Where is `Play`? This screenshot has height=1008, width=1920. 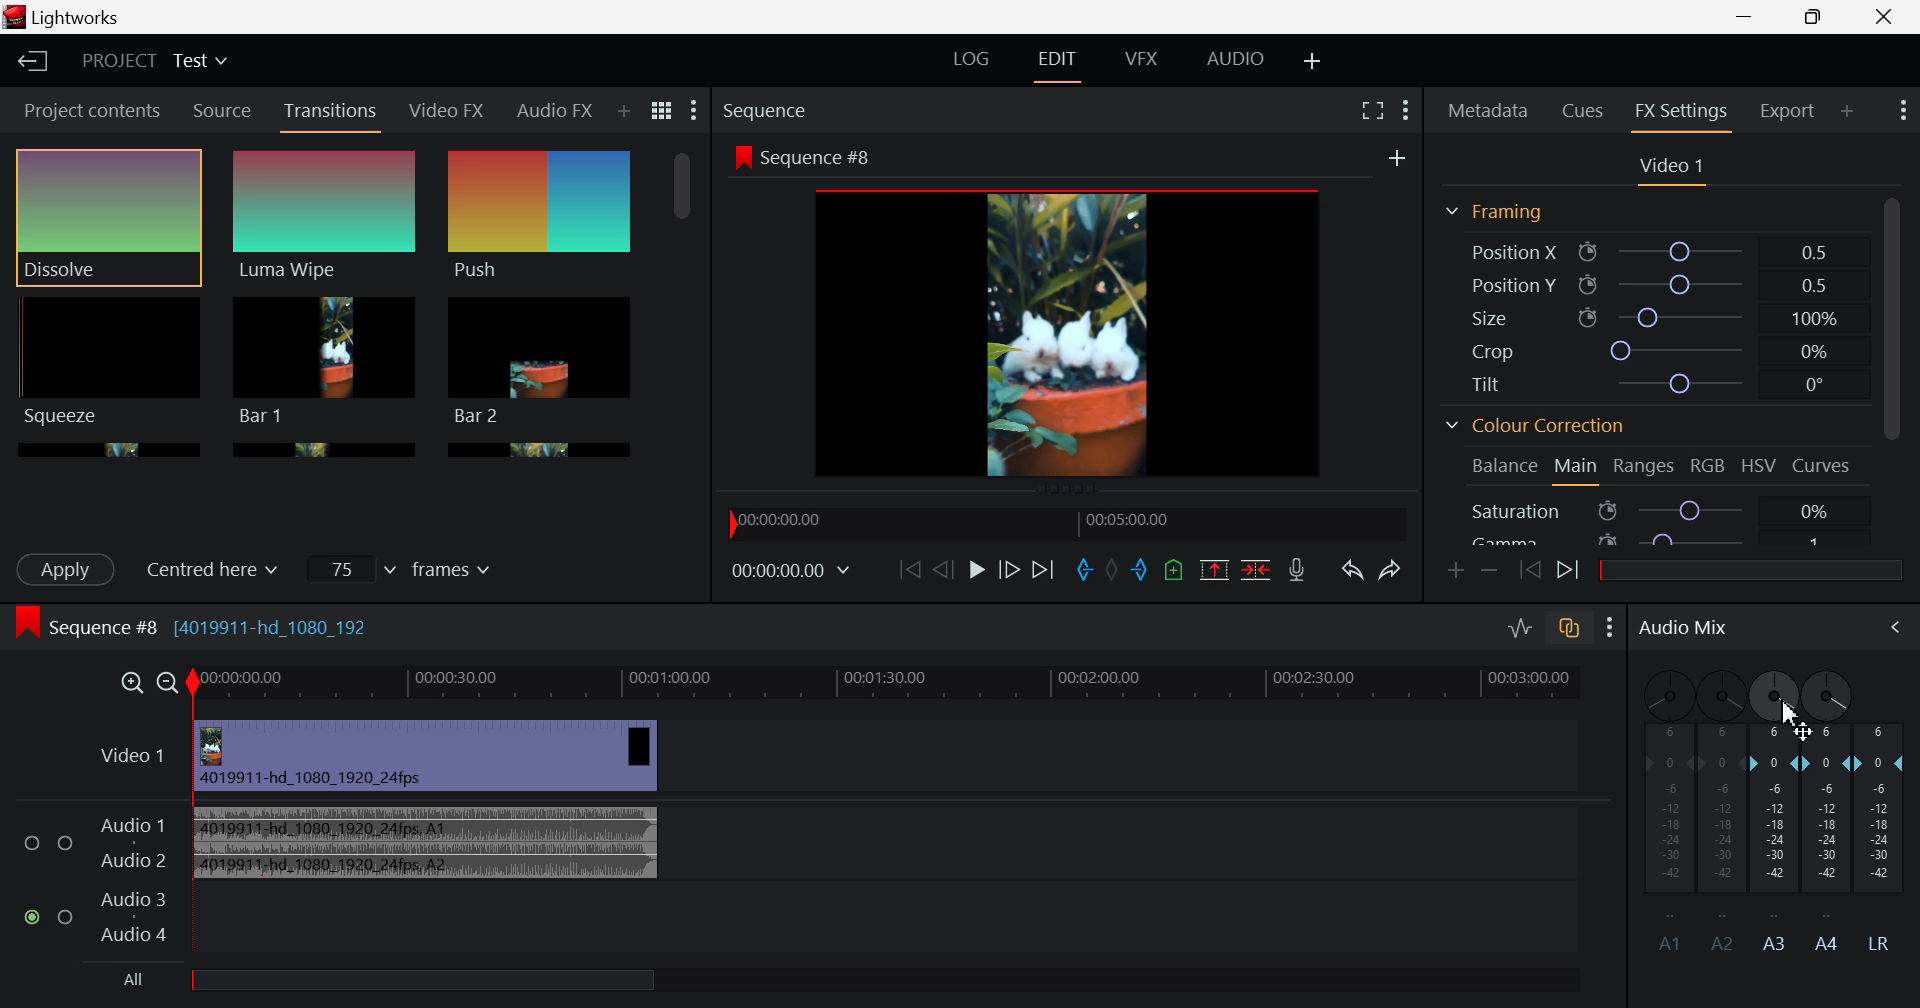 Play is located at coordinates (978, 569).